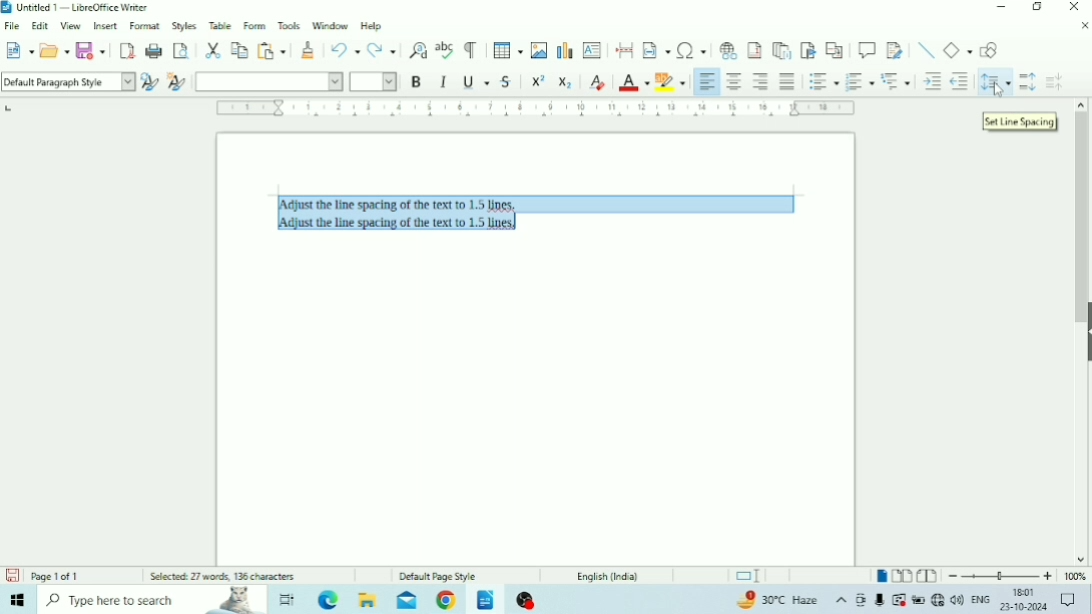  Describe the element at coordinates (1077, 576) in the screenshot. I see `Zoom Factor` at that location.